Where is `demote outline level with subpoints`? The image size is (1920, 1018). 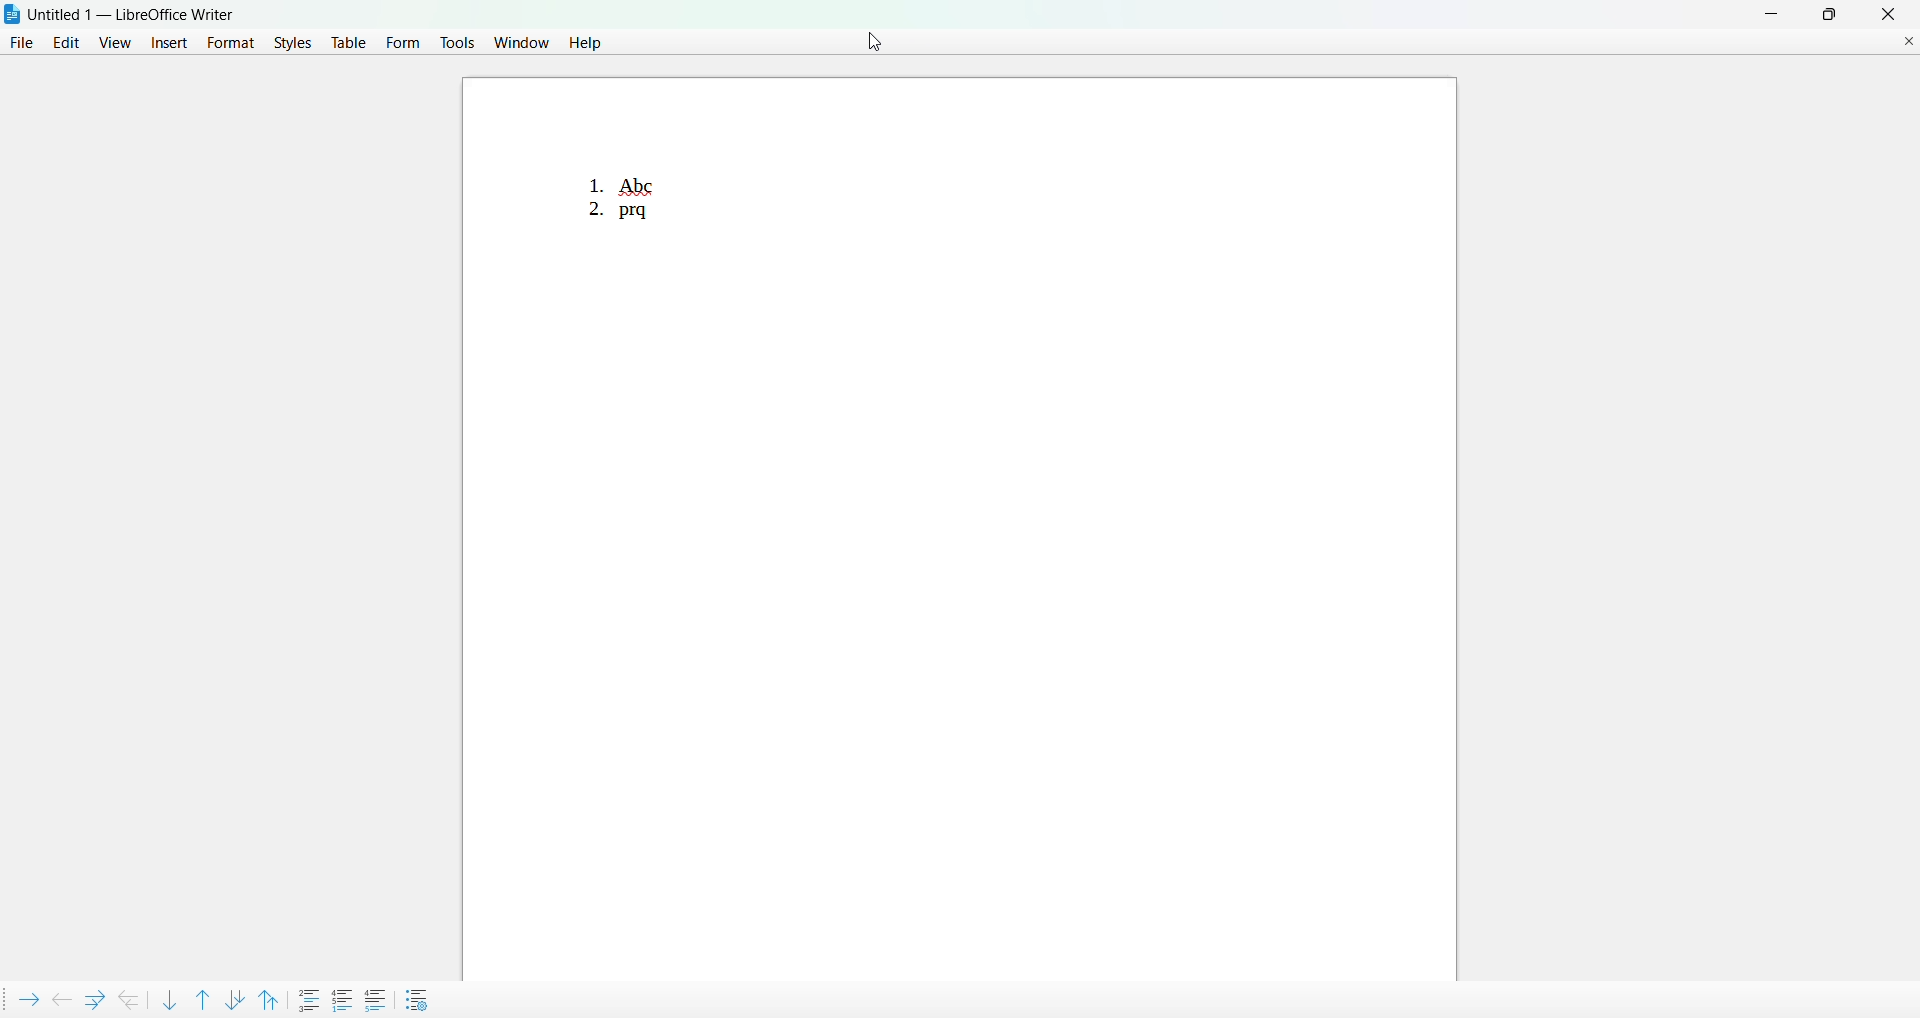 demote outline level with subpoints is located at coordinates (92, 998).